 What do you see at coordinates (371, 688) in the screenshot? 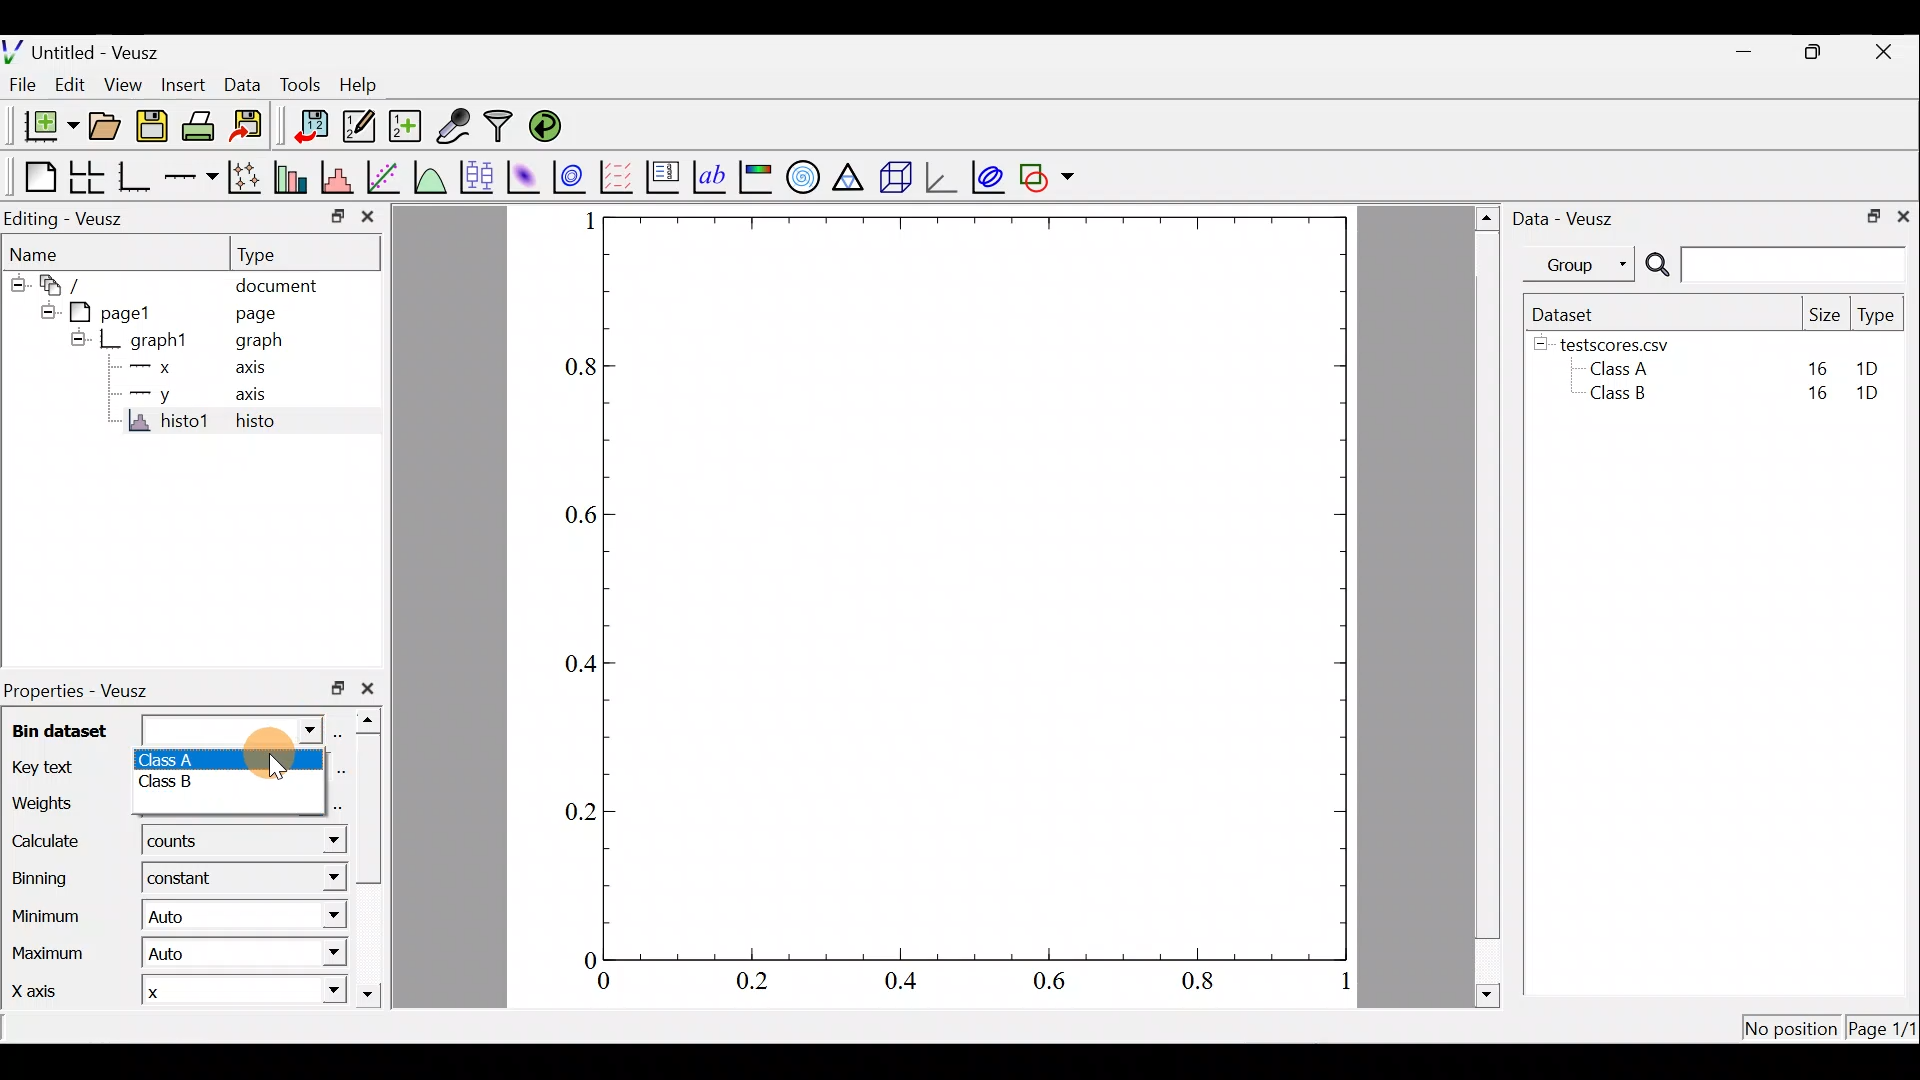
I see `close` at bounding box center [371, 688].